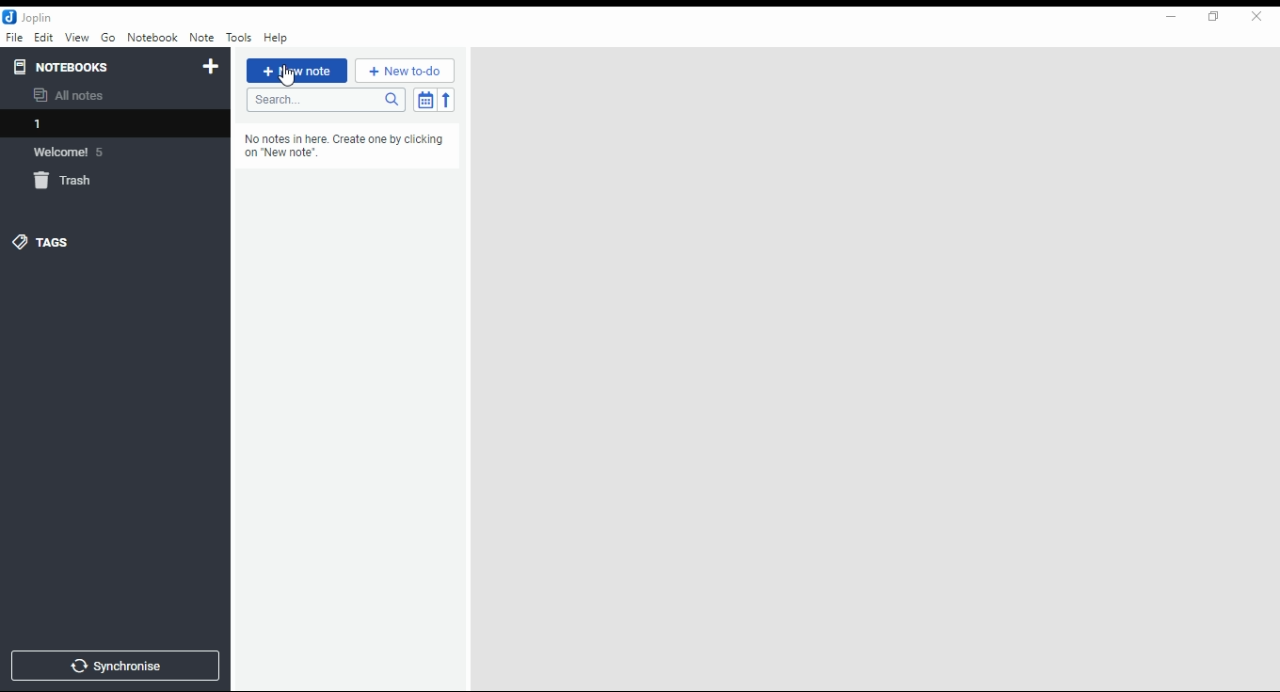 This screenshot has width=1280, height=692. Describe the element at coordinates (28, 16) in the screenshot. I see `icon` at that location.